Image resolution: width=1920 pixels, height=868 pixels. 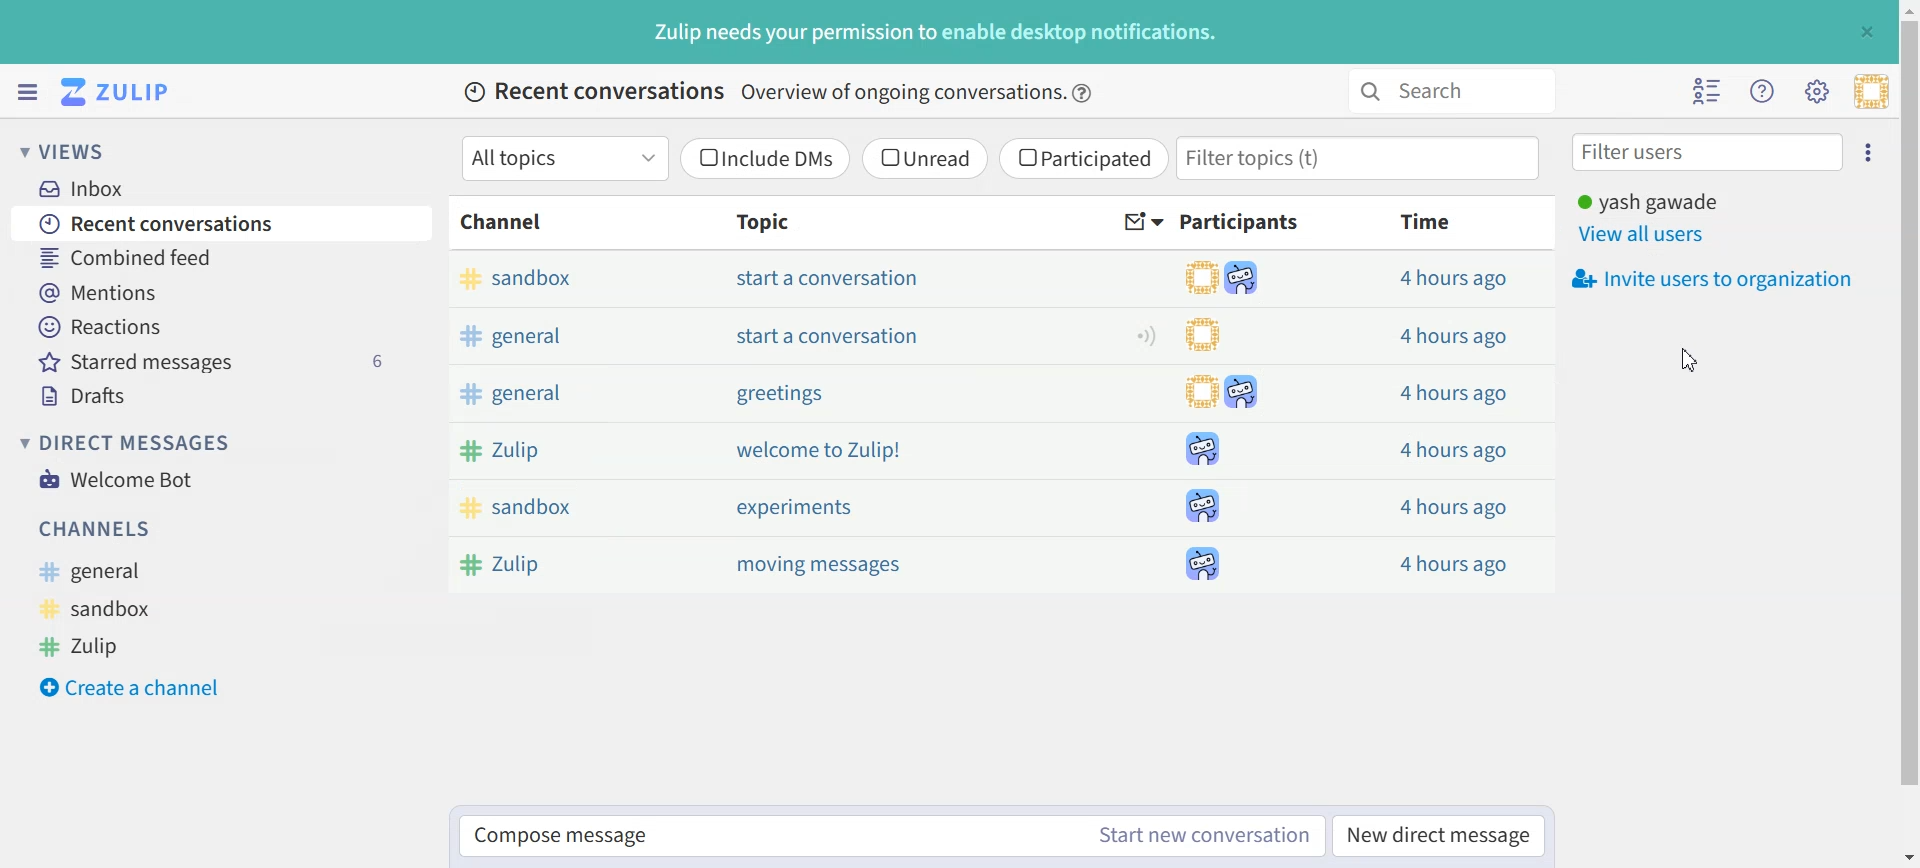 What do you see at coordinates (822, 450) in the screenshot?
I see `Welcome to zulip` at bounding box center [822, 450].